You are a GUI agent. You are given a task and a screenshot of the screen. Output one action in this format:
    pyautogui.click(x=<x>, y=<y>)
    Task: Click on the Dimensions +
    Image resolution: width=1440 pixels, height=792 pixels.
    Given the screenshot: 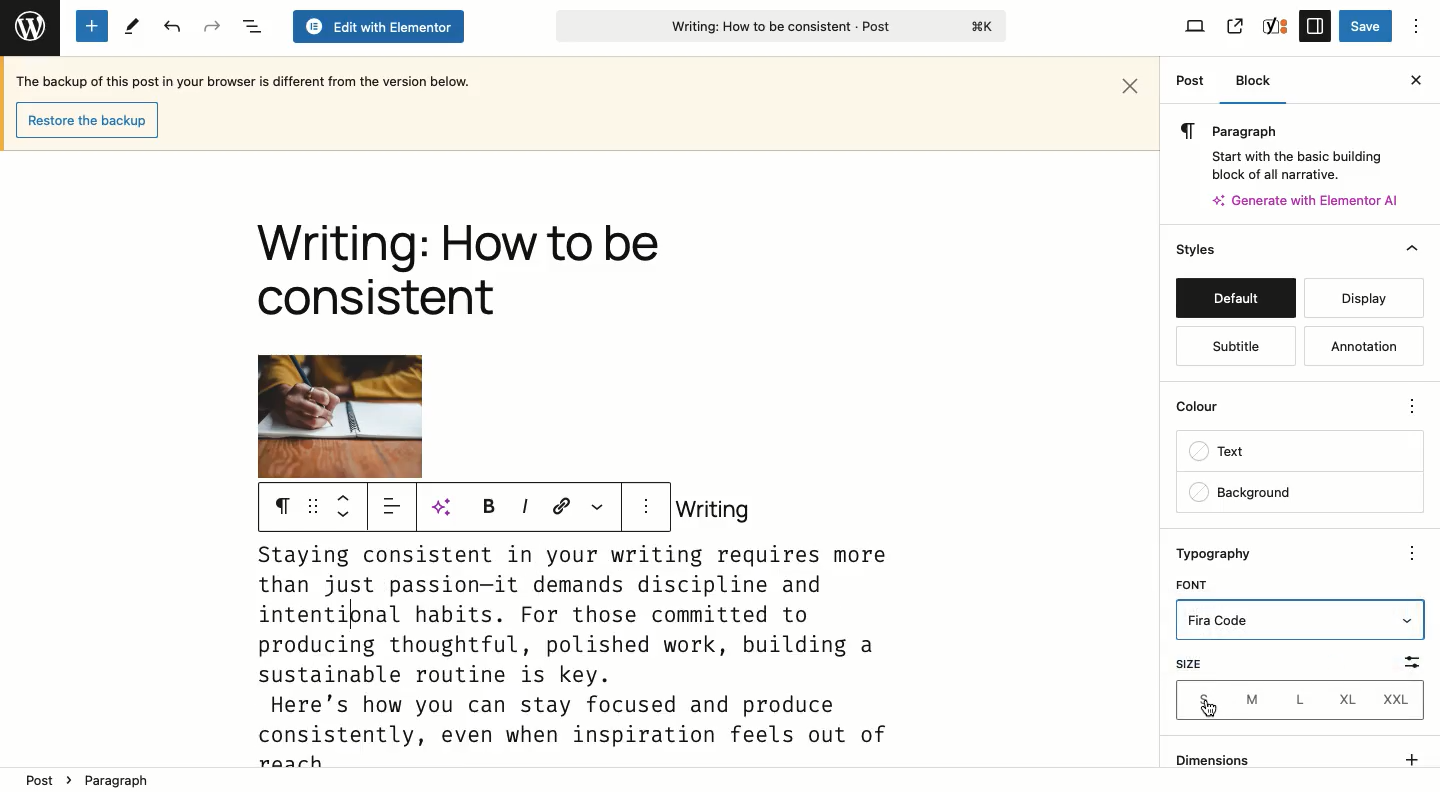 What is the action you would take?
    pyautogui.click(x=1299, y=756)
    